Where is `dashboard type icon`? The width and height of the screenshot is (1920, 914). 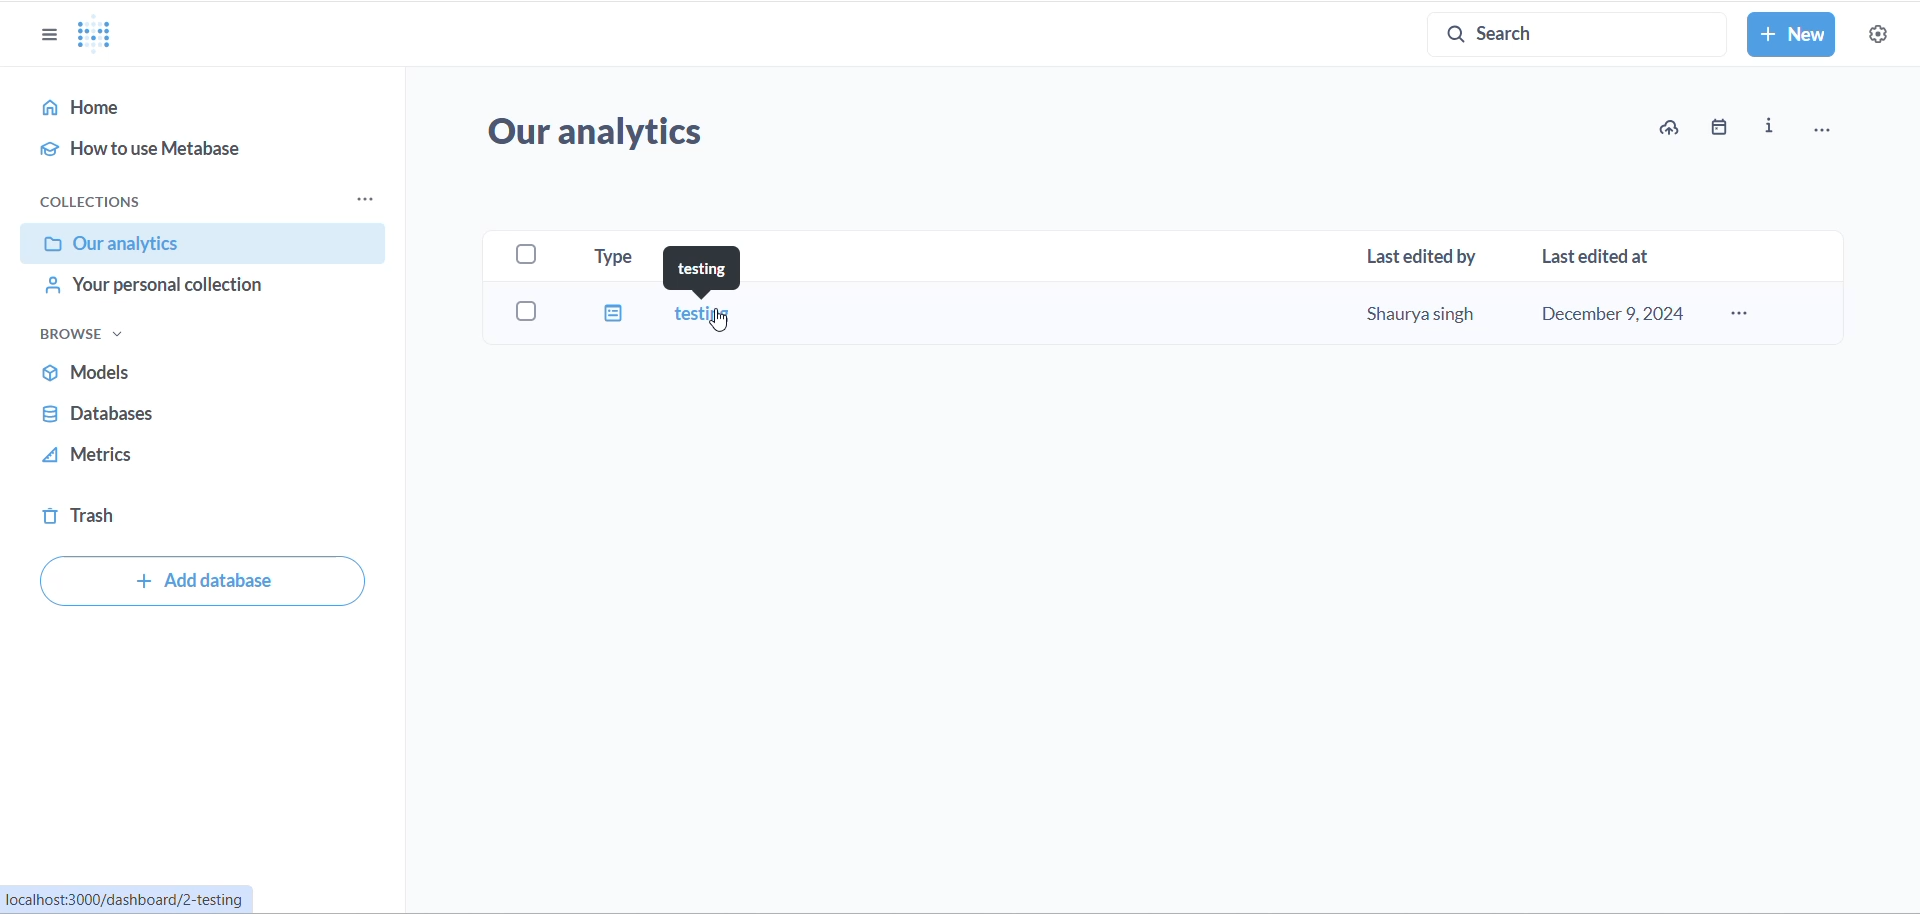
dashboard type icon is located at coordinates (611, 313).